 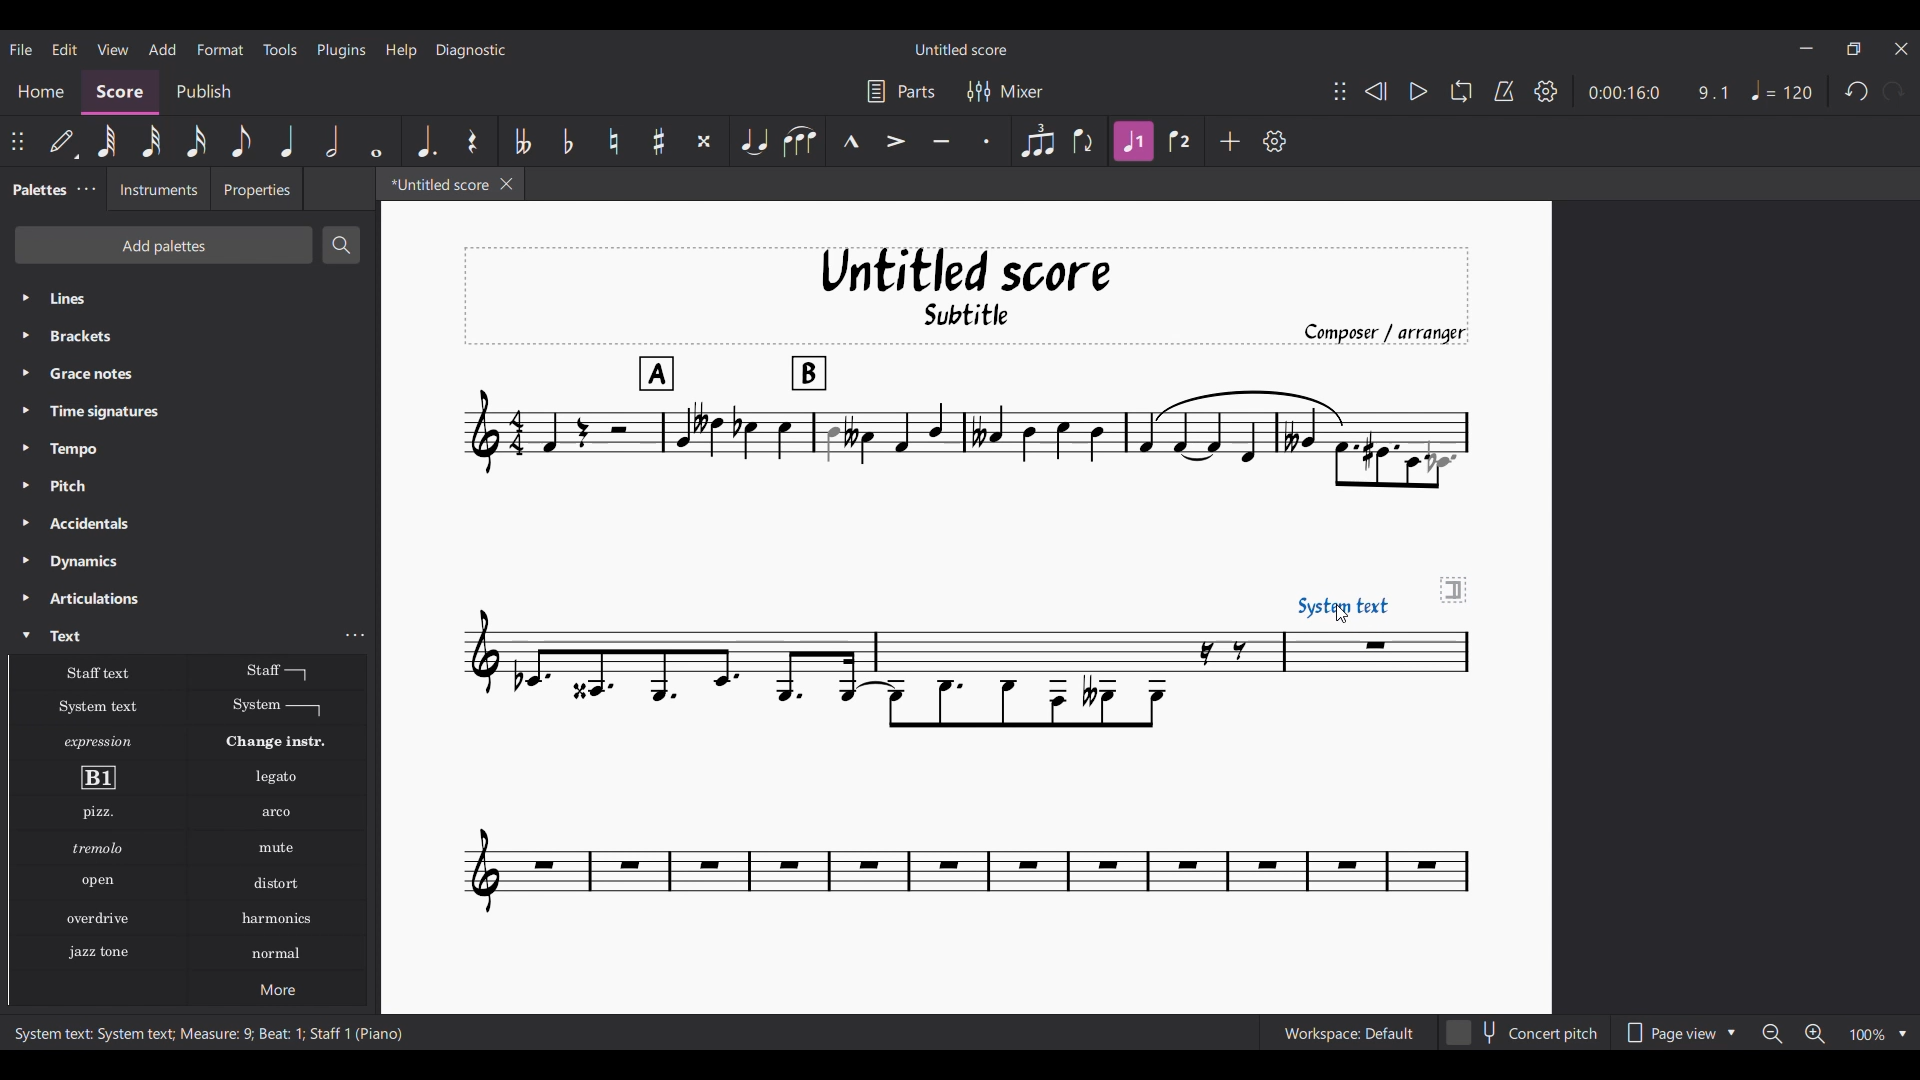 What do you see at coordinates (1367, 796) in the screenshot?
I see `Current score` at bounding box center [1367, 796].